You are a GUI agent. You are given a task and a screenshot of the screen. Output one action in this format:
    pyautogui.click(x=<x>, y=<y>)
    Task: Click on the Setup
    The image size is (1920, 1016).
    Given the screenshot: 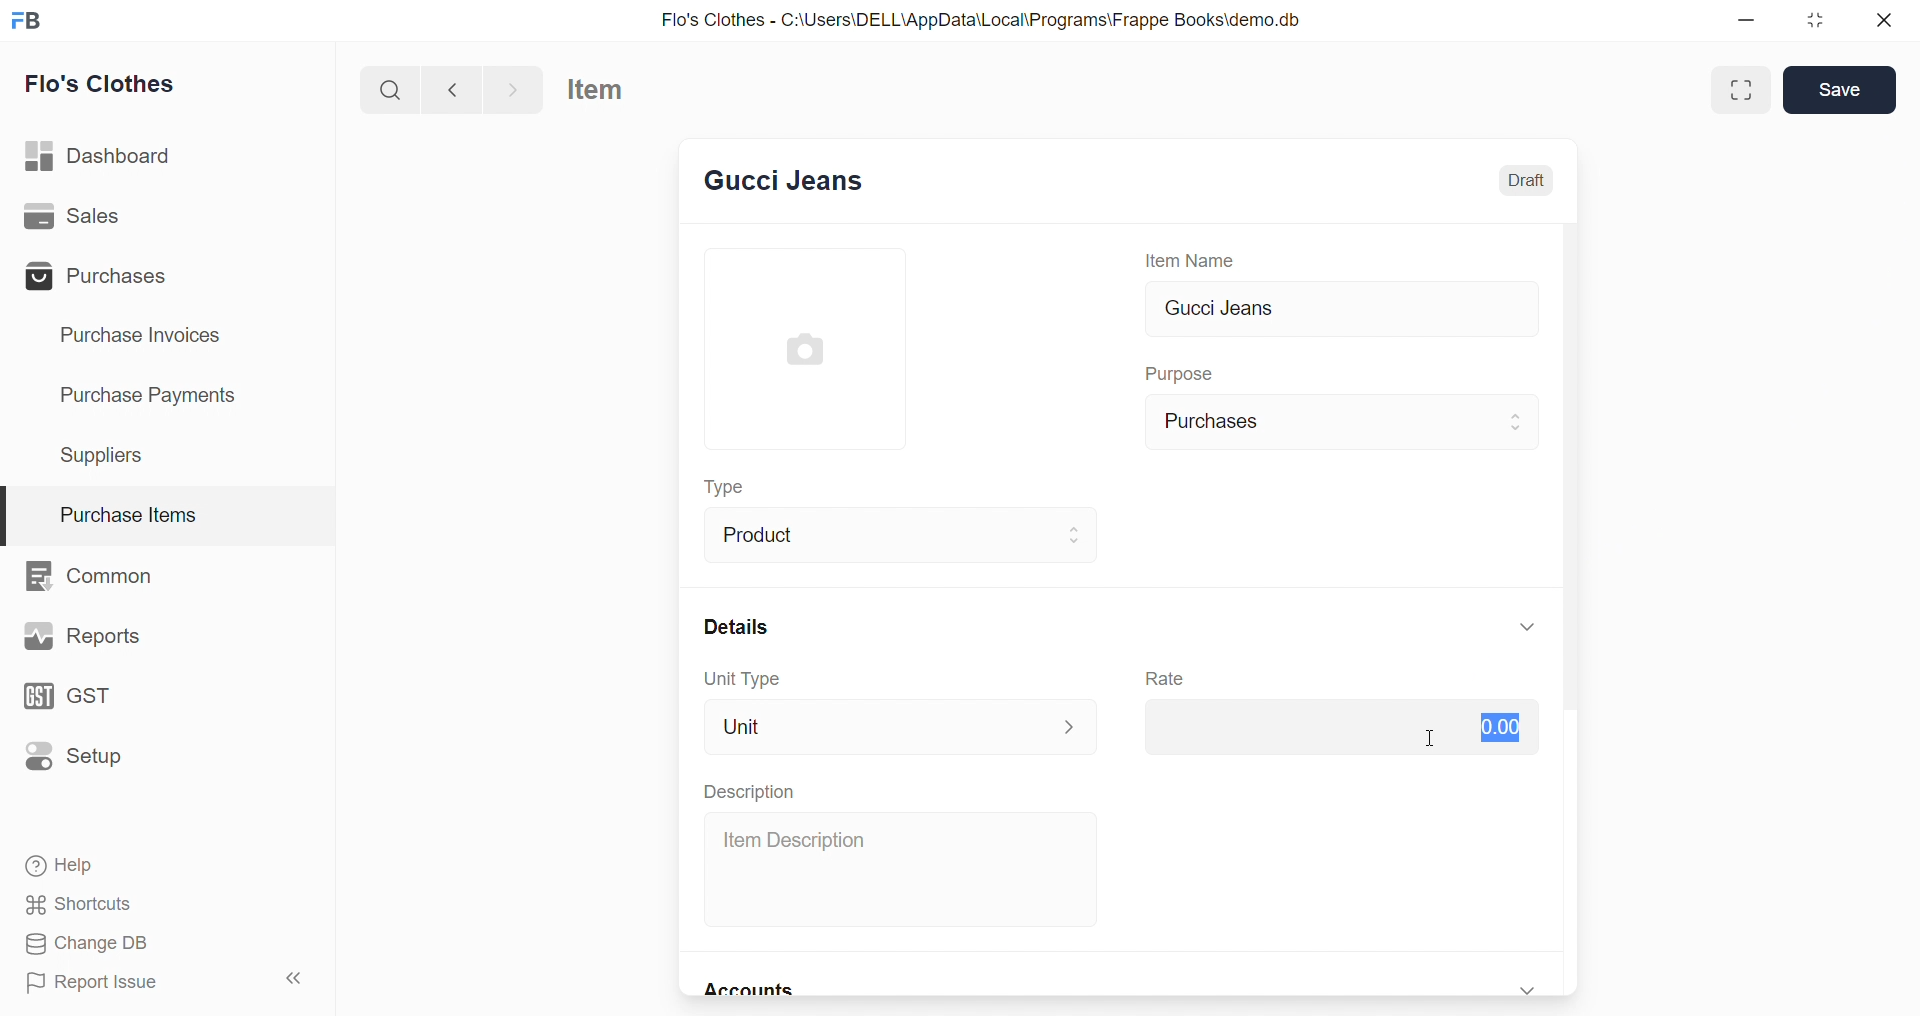 What is the action you would take?
    pyautogui.click(x=88, y=759)
    